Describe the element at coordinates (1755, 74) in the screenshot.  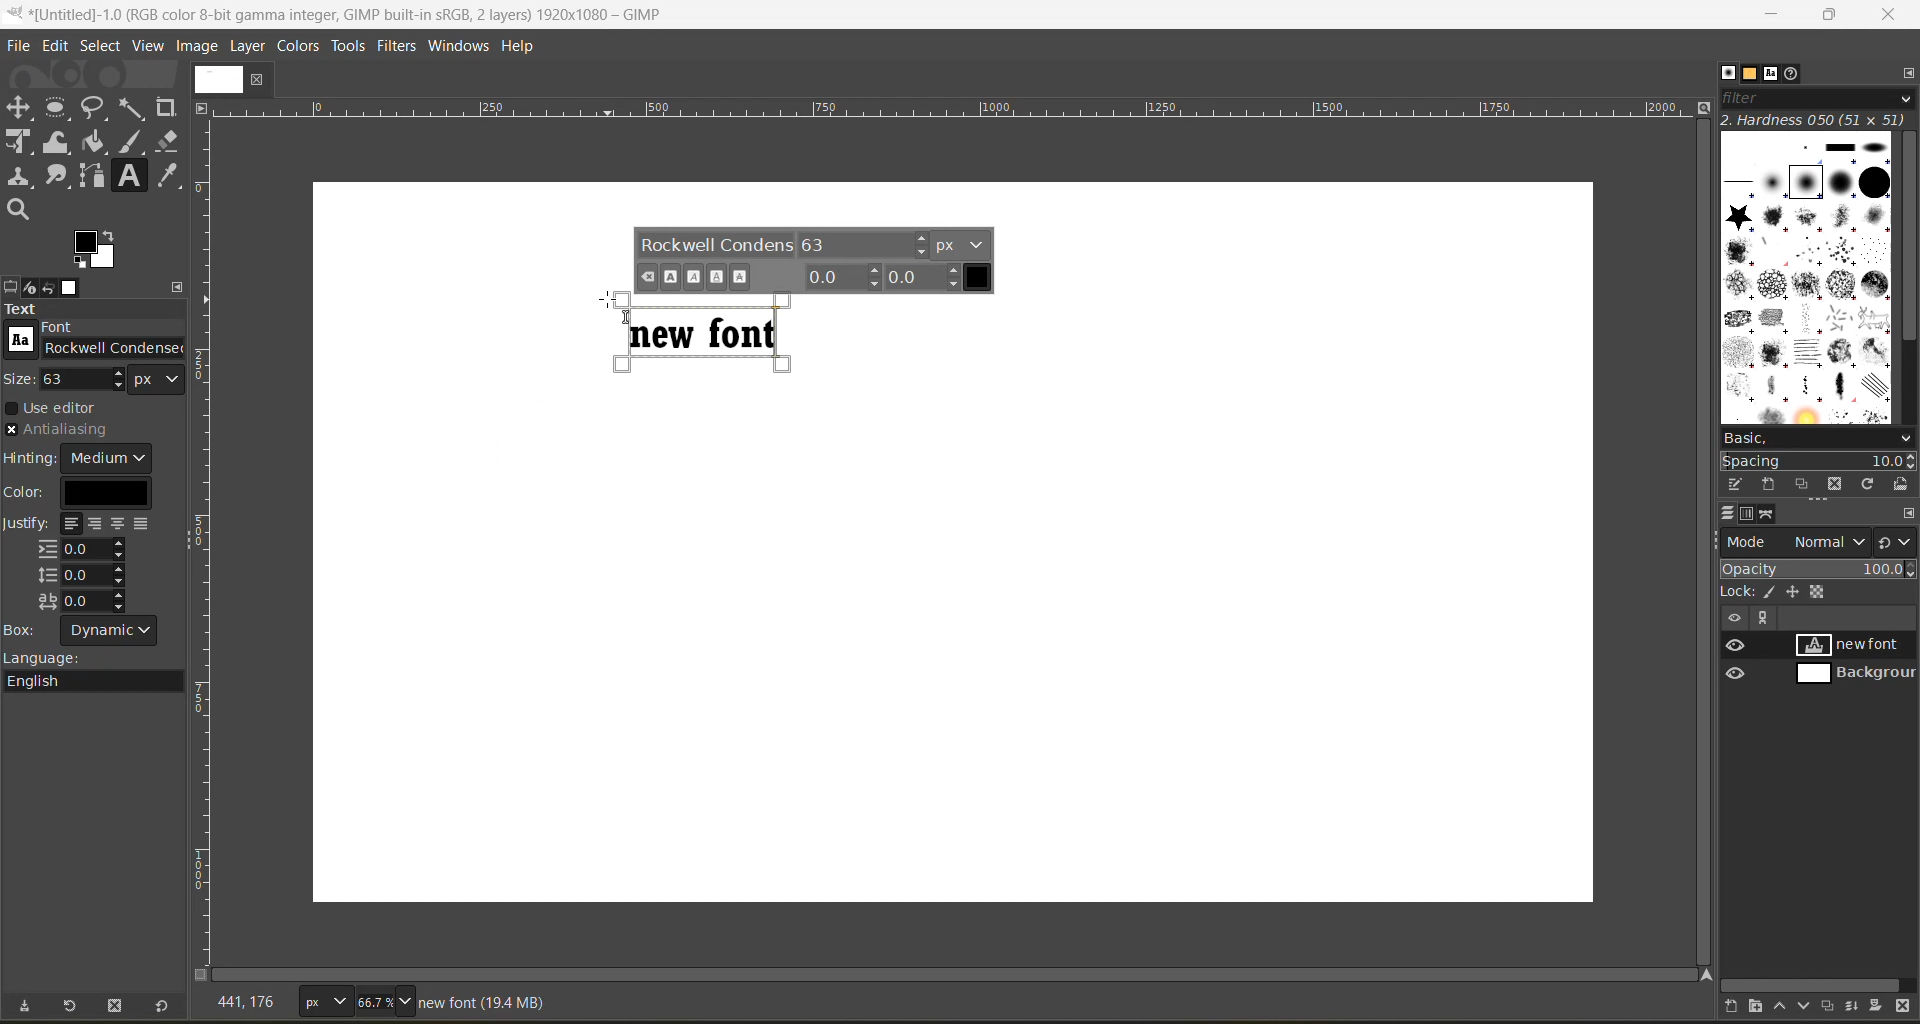
I see `patterns` at that location.